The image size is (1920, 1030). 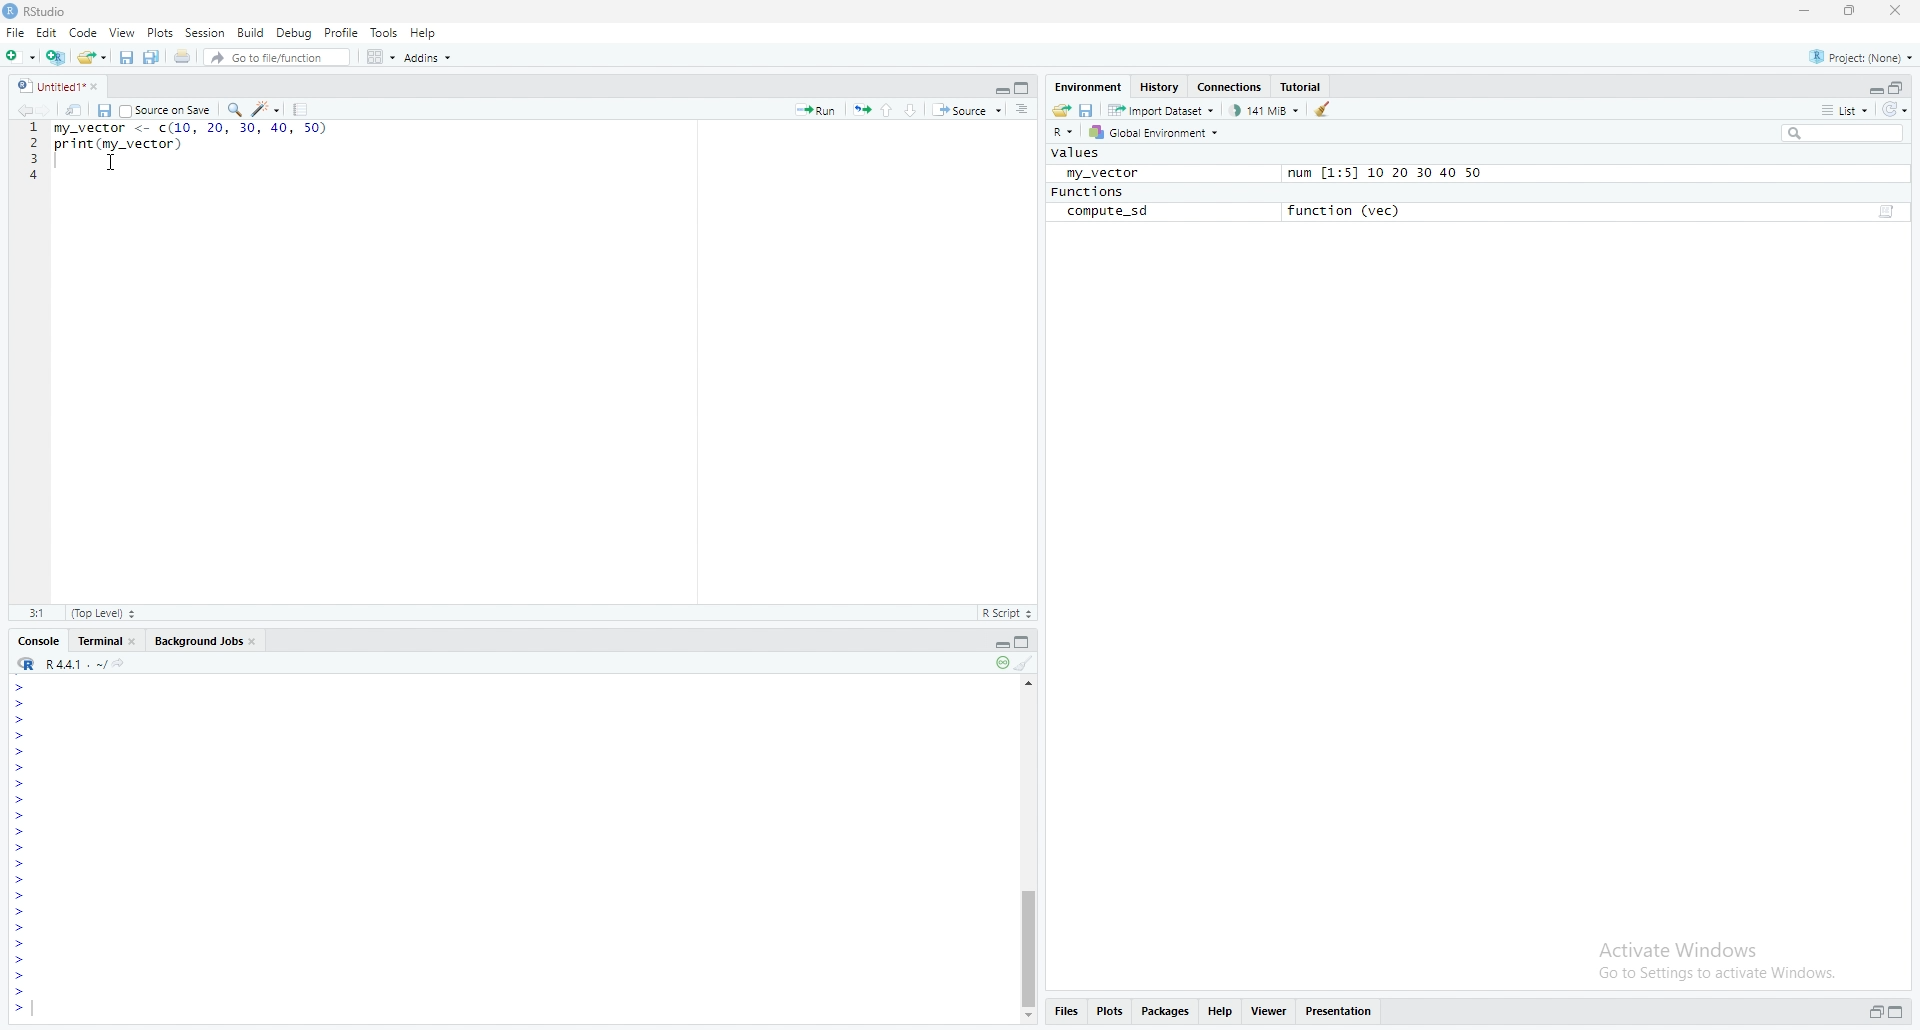 What do you see at coordinates (1026, 643) in the screenshot?
I see `Maximize/Restore` at bounding box center [1026, 643].